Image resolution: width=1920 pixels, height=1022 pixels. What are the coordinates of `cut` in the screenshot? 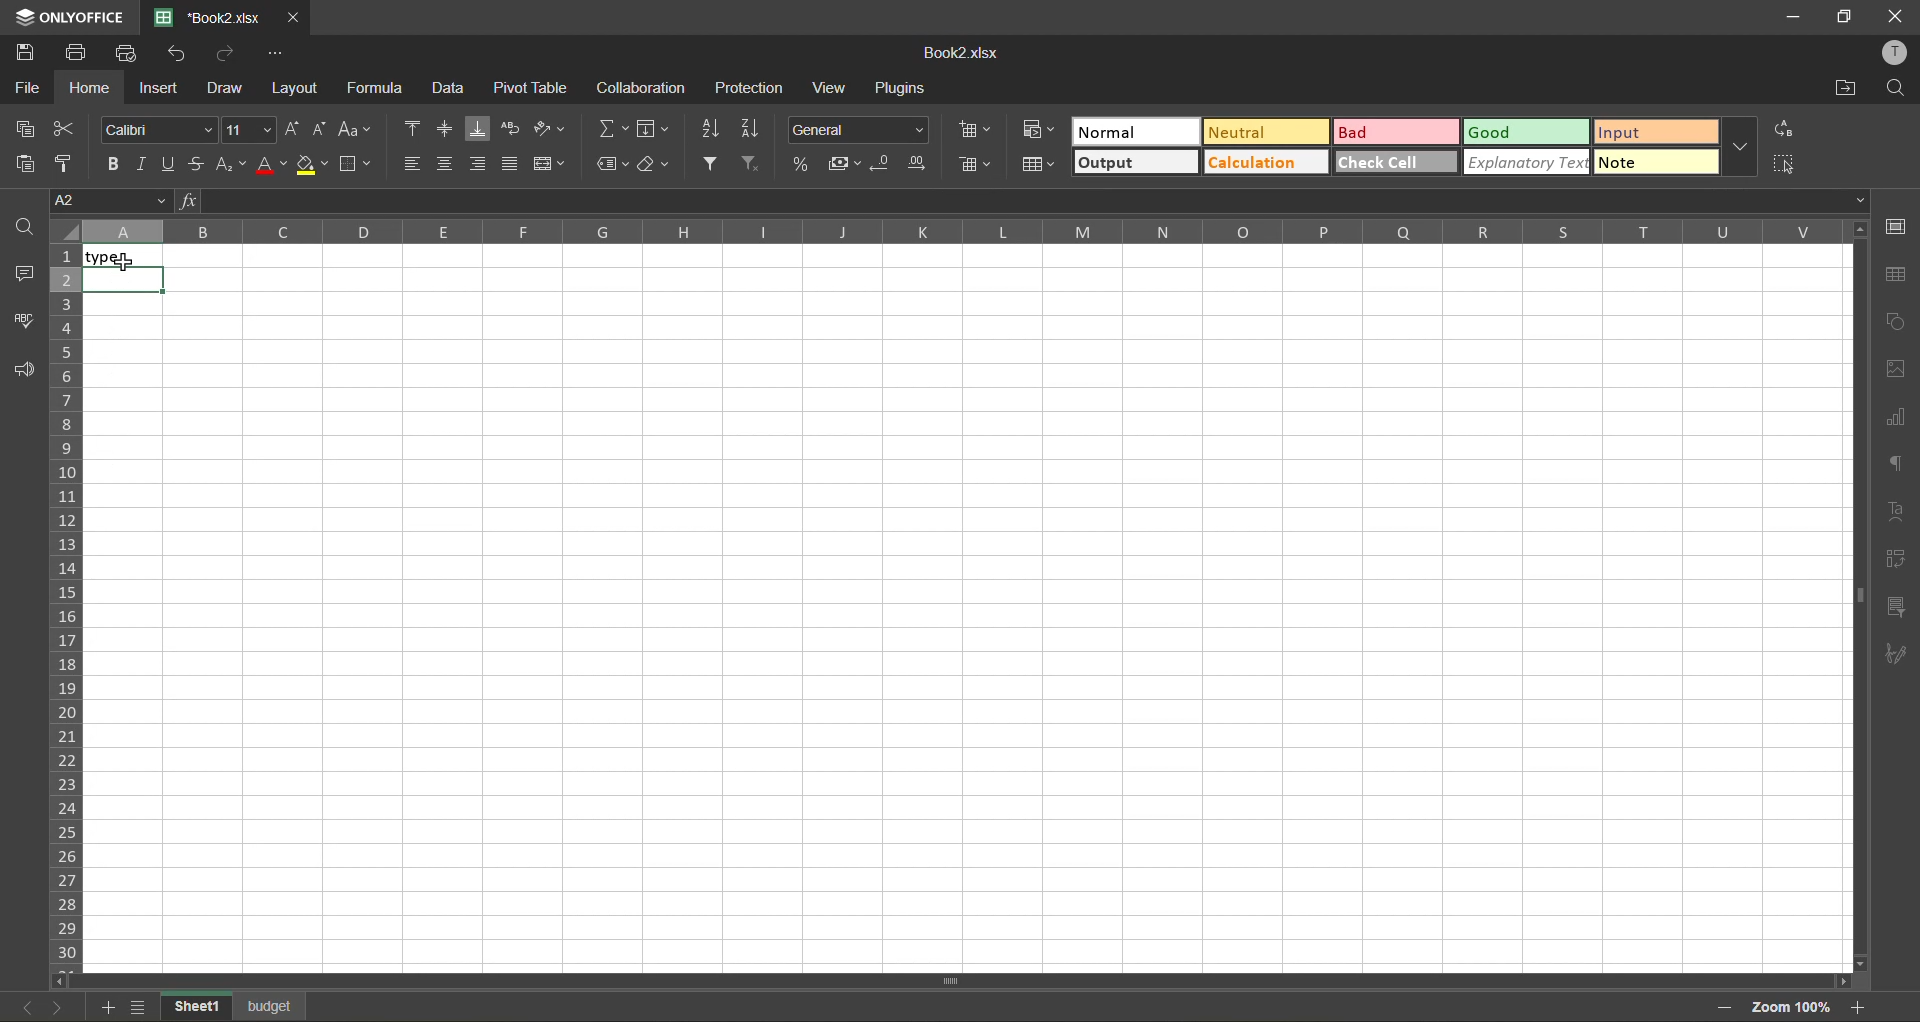 It's located at (70, 128).